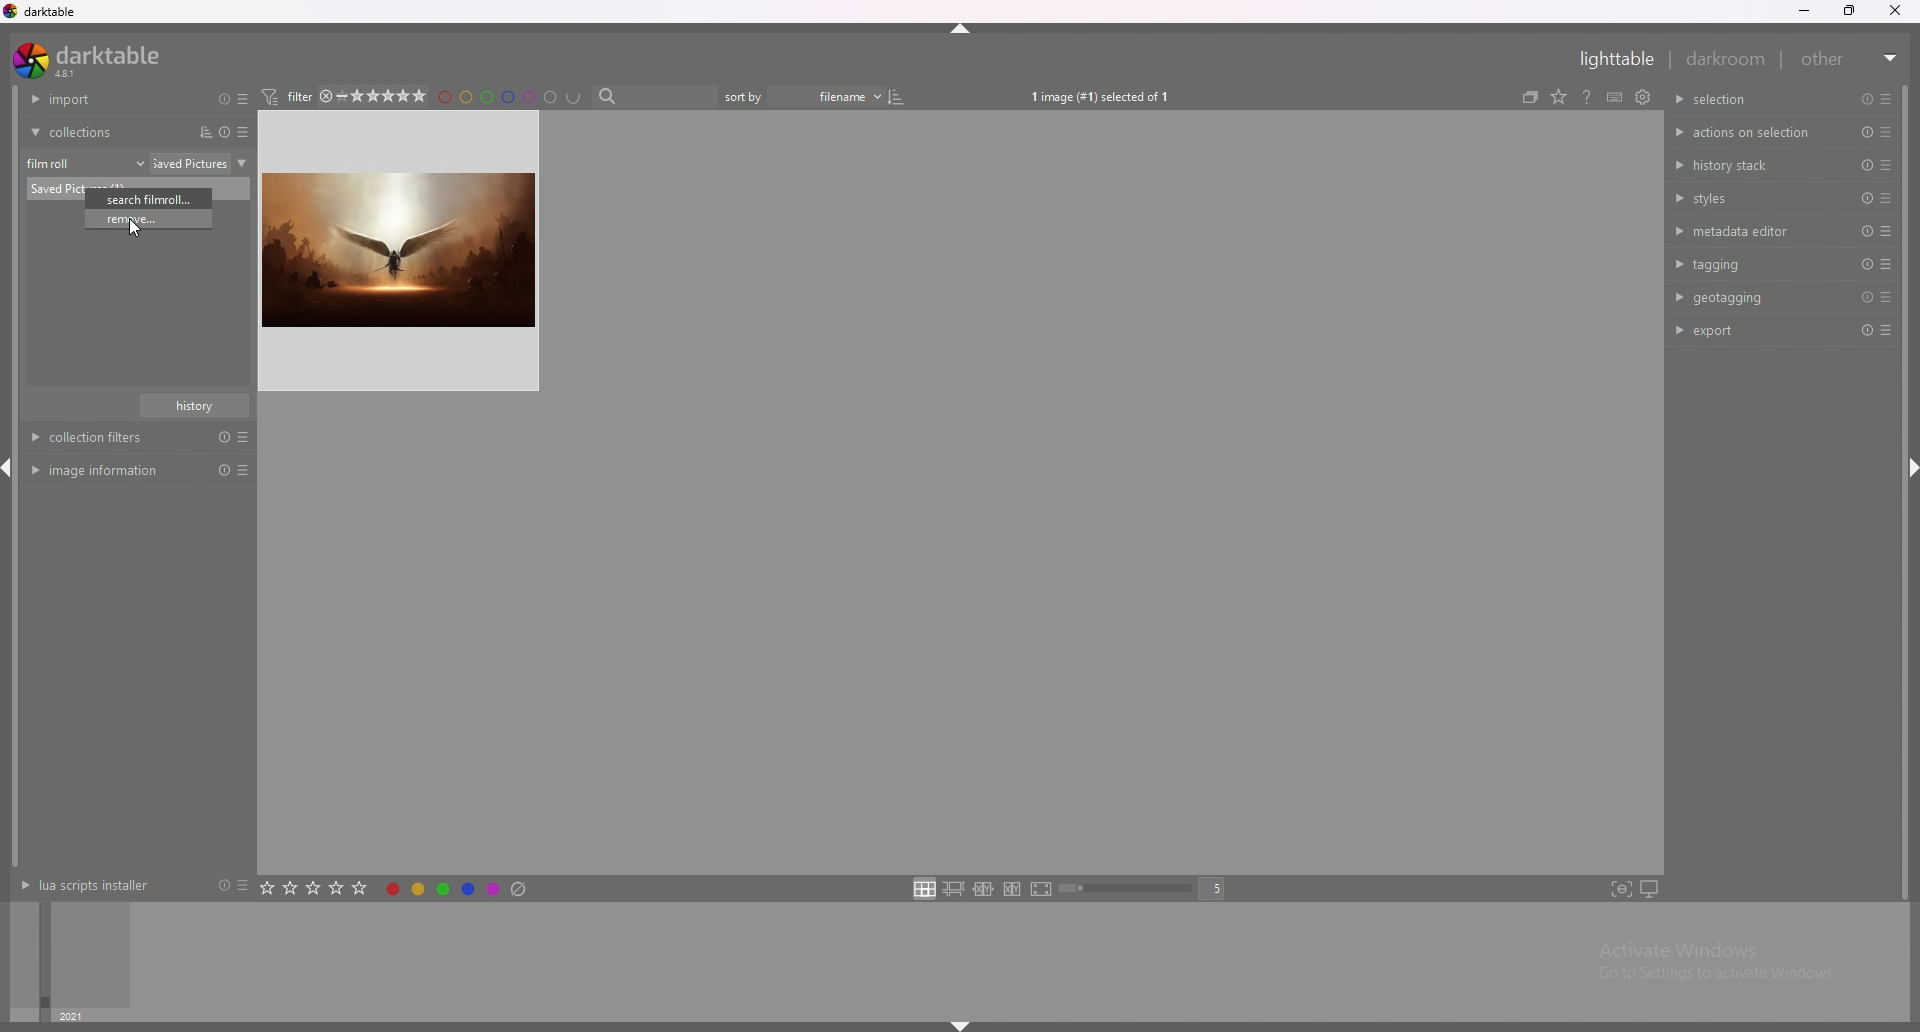  What do you see at coordinates (1129, 890) in the screenshot?
I see `zoom bar` at bounding box center [1129, 890].